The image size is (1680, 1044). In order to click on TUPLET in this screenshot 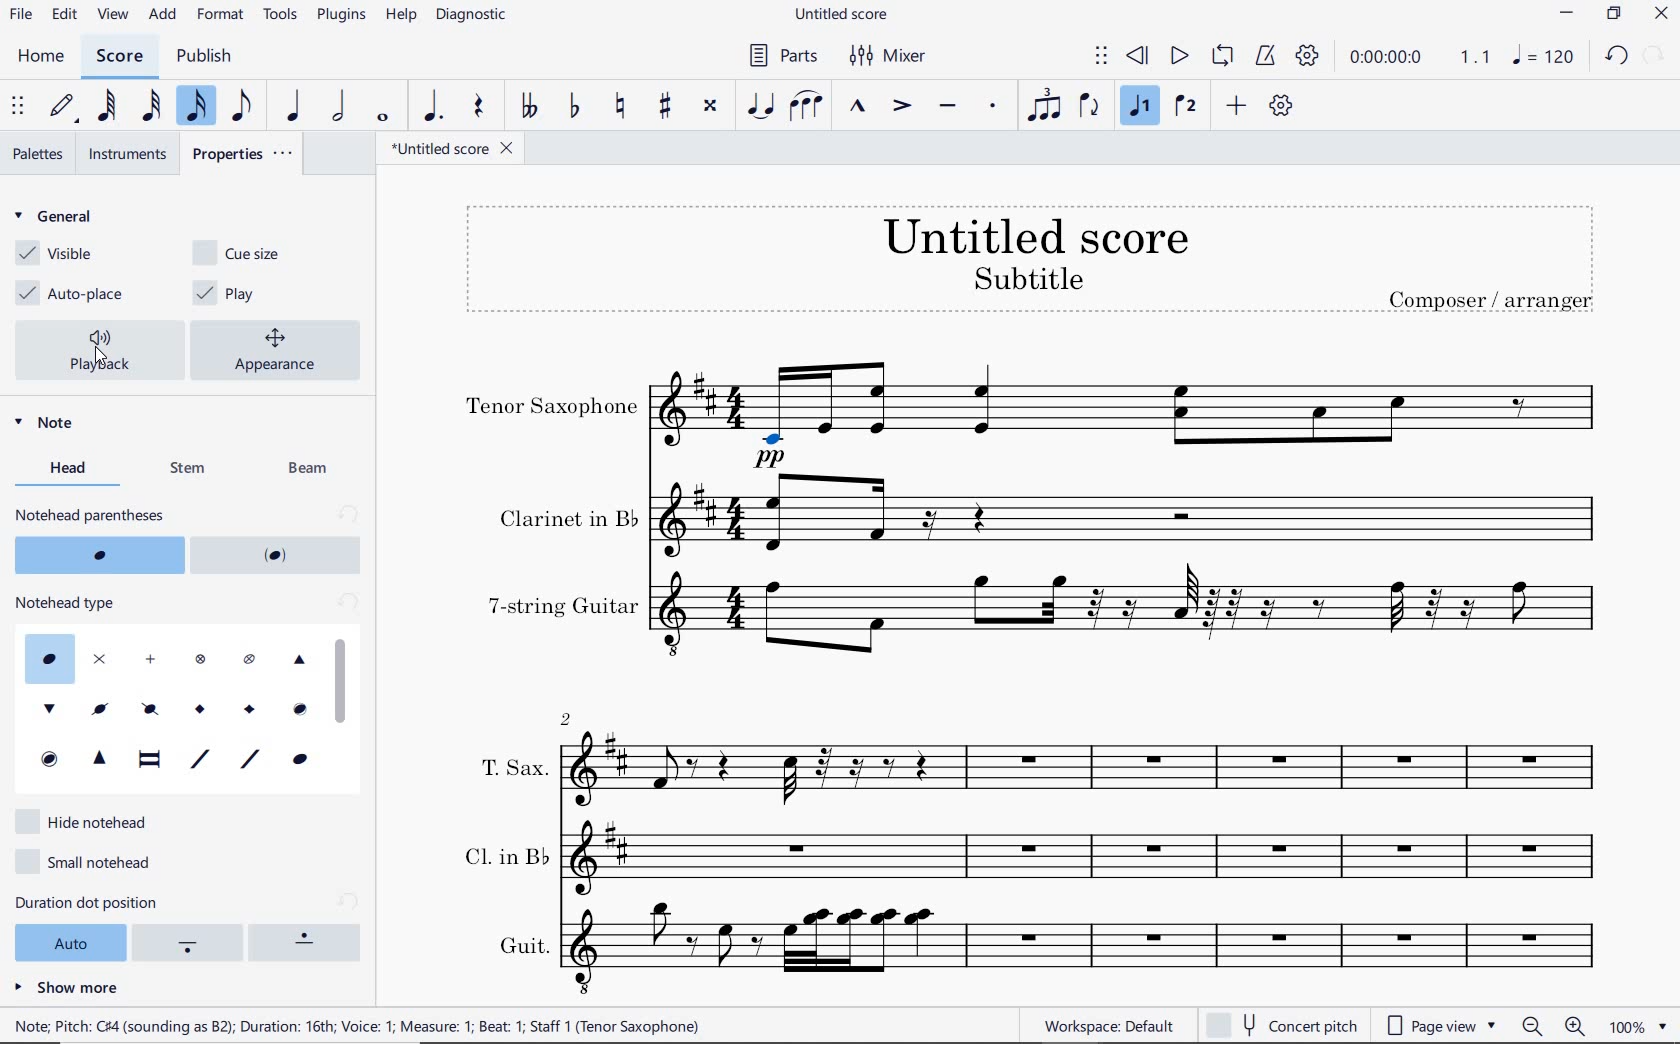, I will do `click(1045, 104)`.